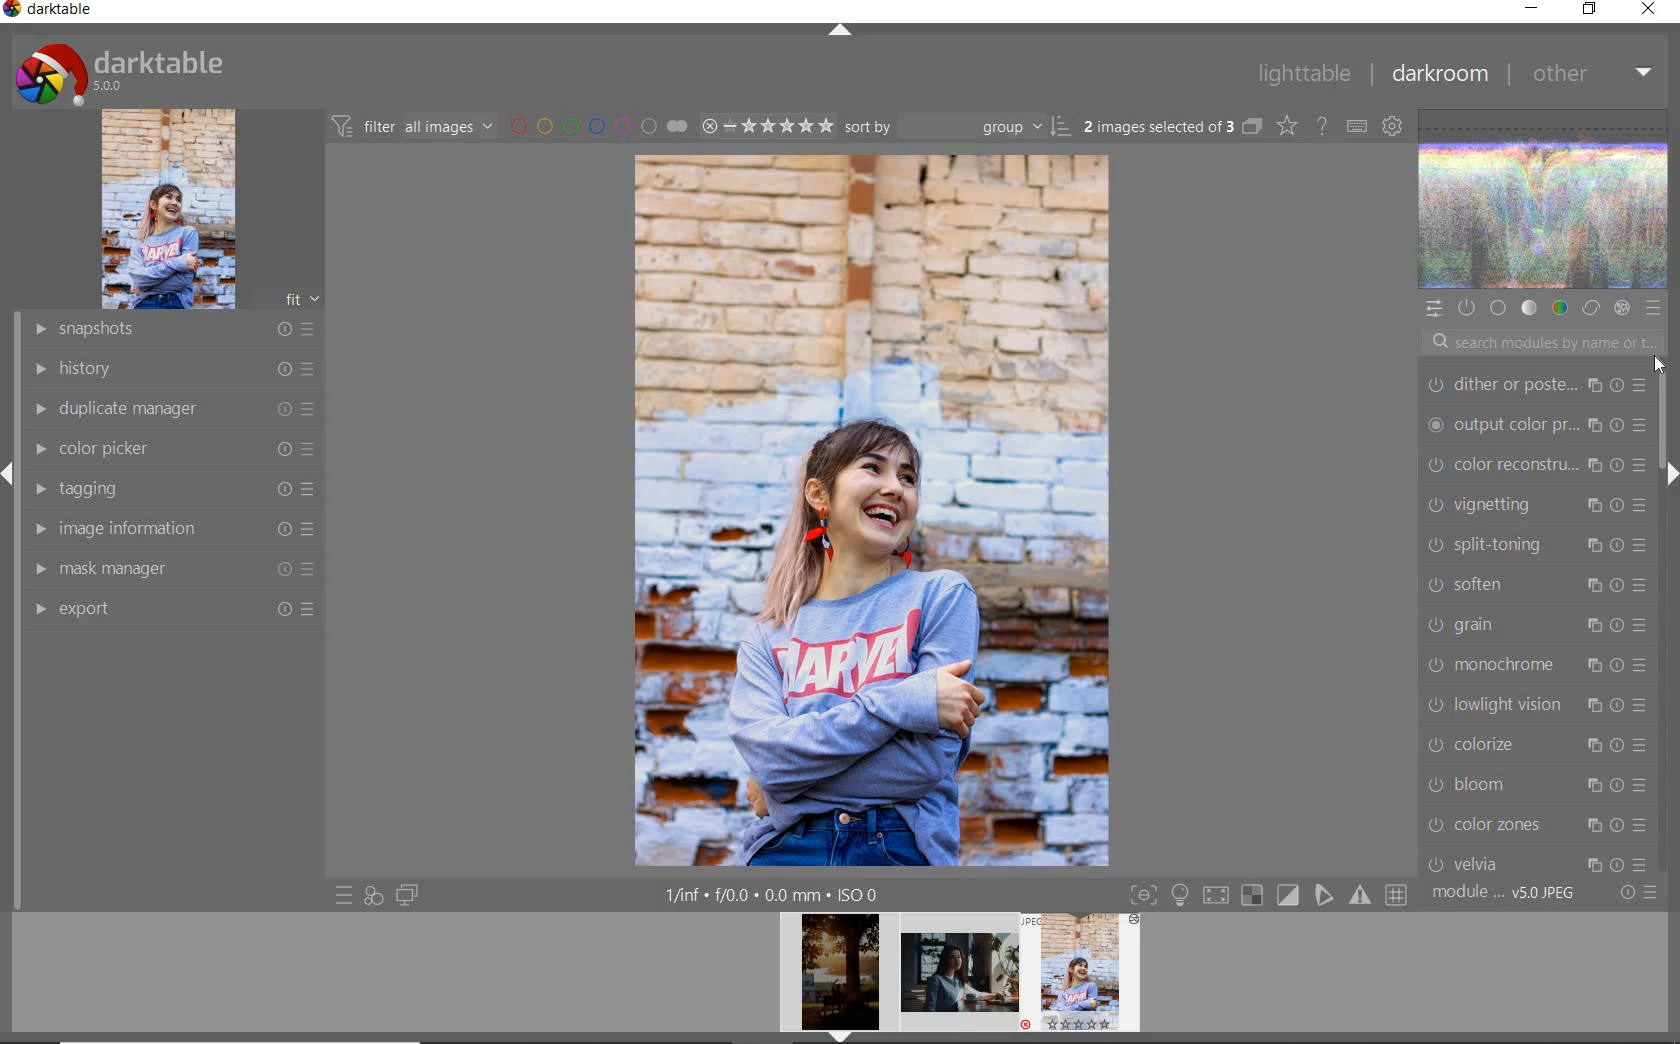 Image resolution: width=1680 pixels, height=1044 pixels. What do you see at coordinates (1500, 309) in the screenshot?
I see `base ` at bounding box center [1500, 309].